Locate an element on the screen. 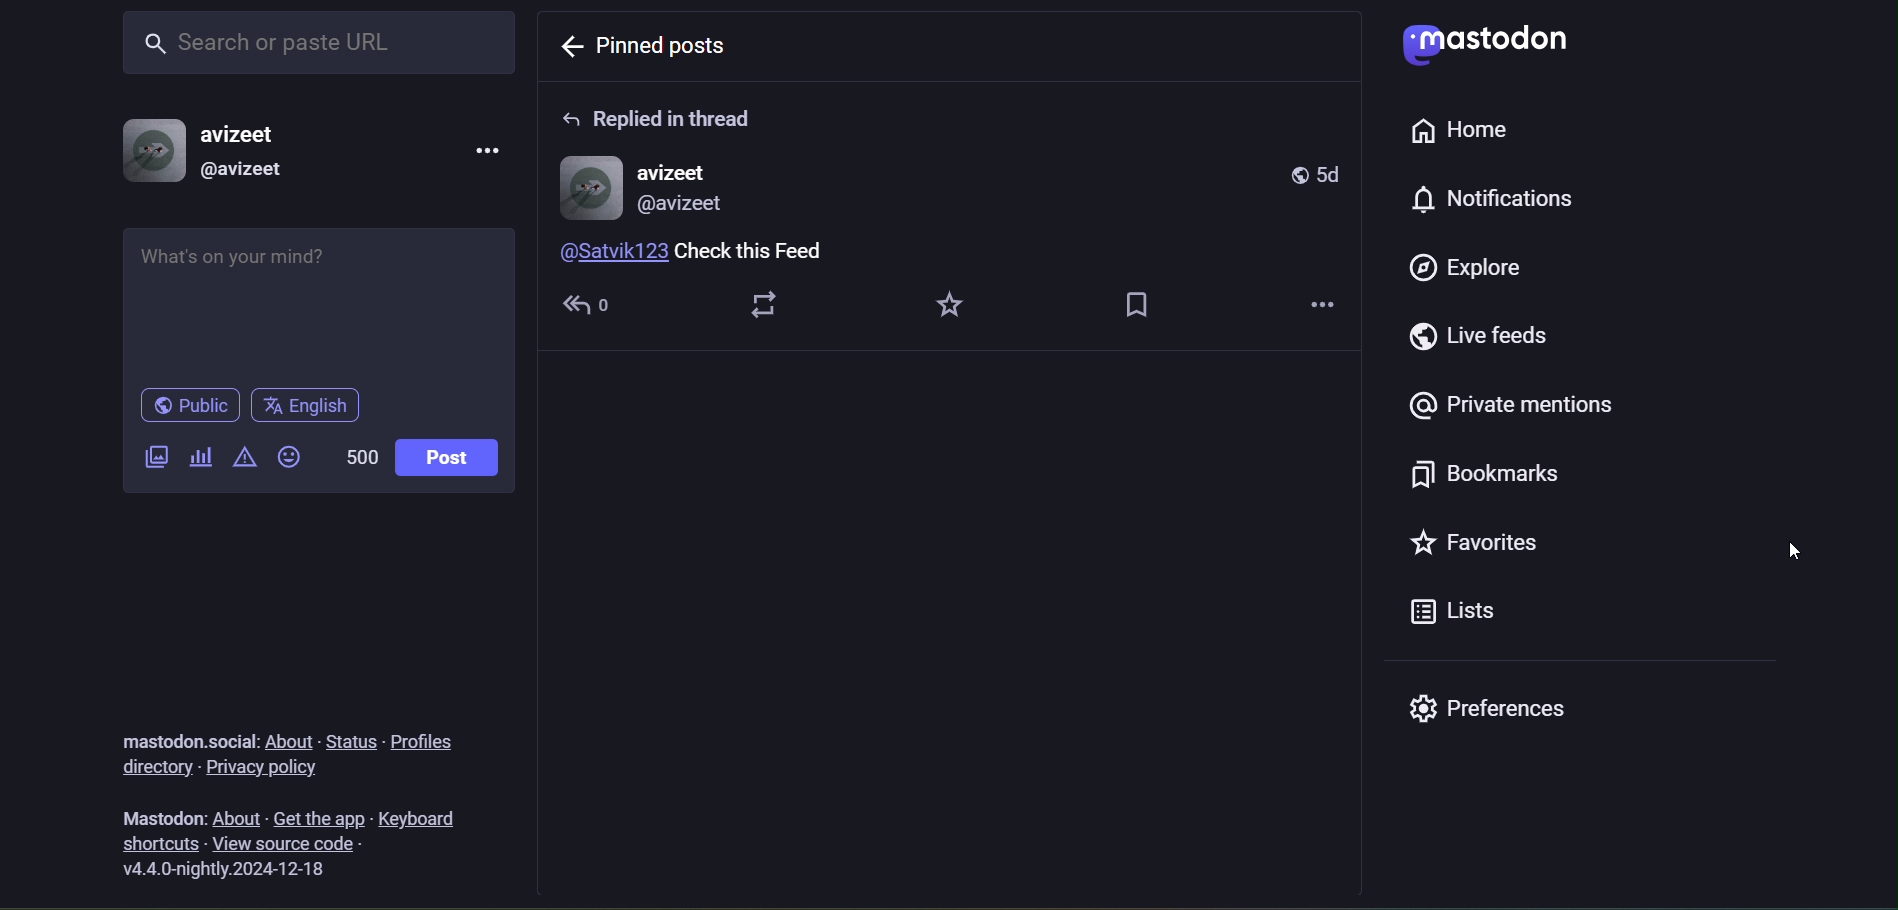 Image resolution: width=1898 pixels, height=910 pixels. content warning is located at coordinates (241, 454).